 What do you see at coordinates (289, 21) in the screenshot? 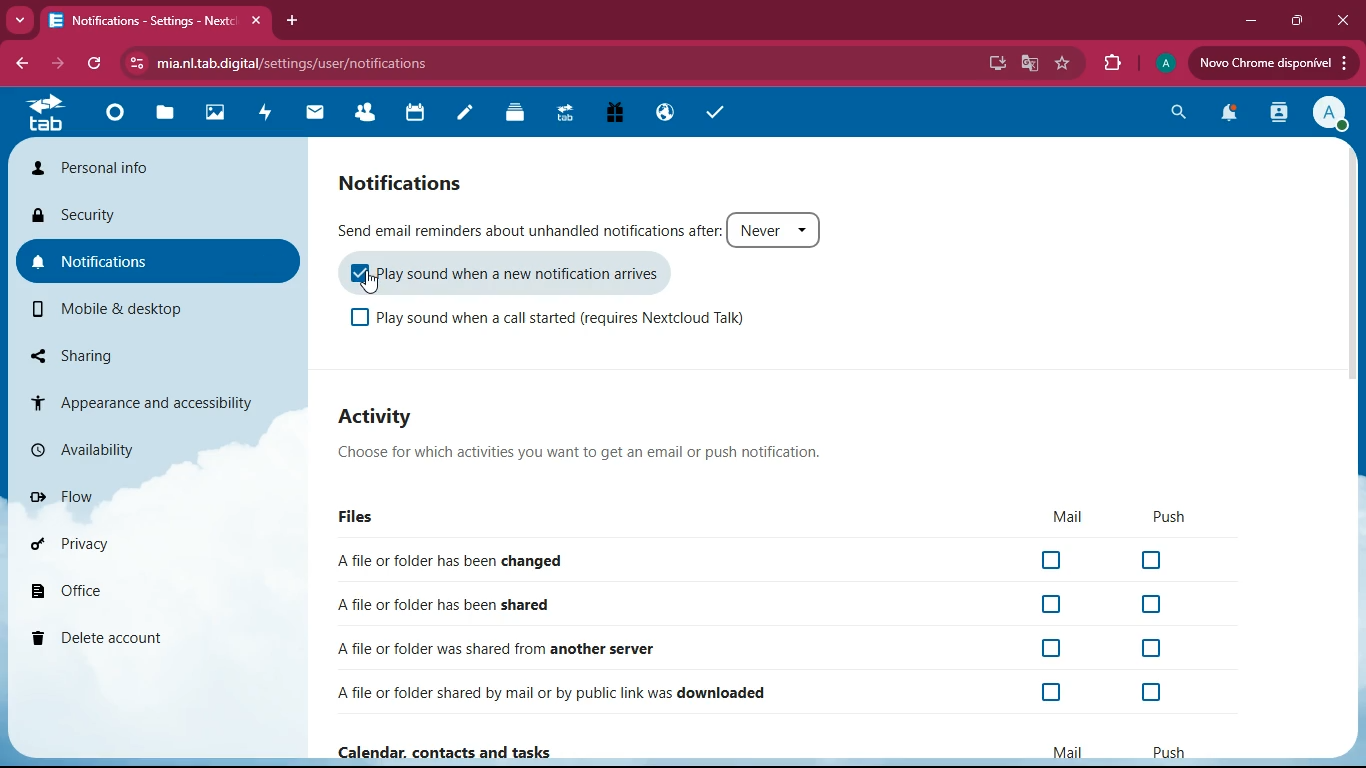
I see `add tab` at bounding box center [289, 21].